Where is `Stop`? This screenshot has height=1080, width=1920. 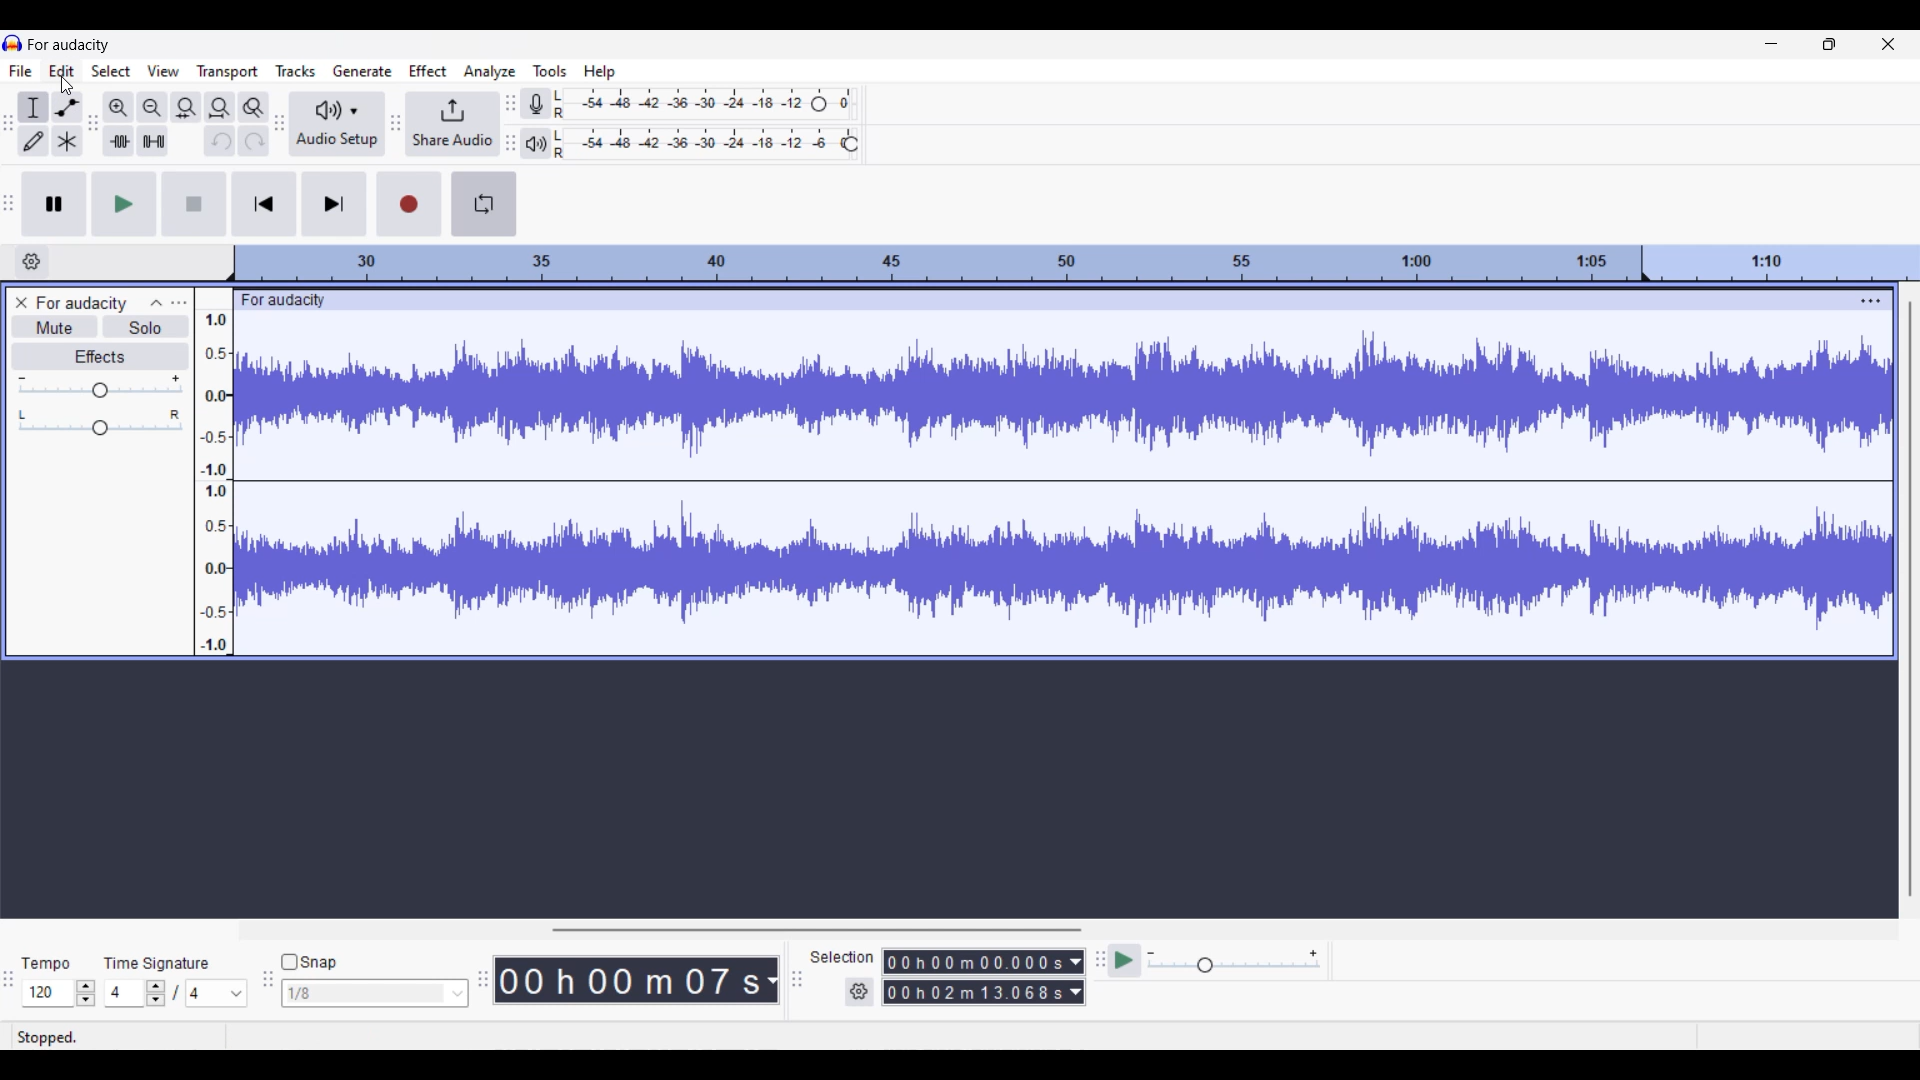 Stop is located at coordinates (196, 204).